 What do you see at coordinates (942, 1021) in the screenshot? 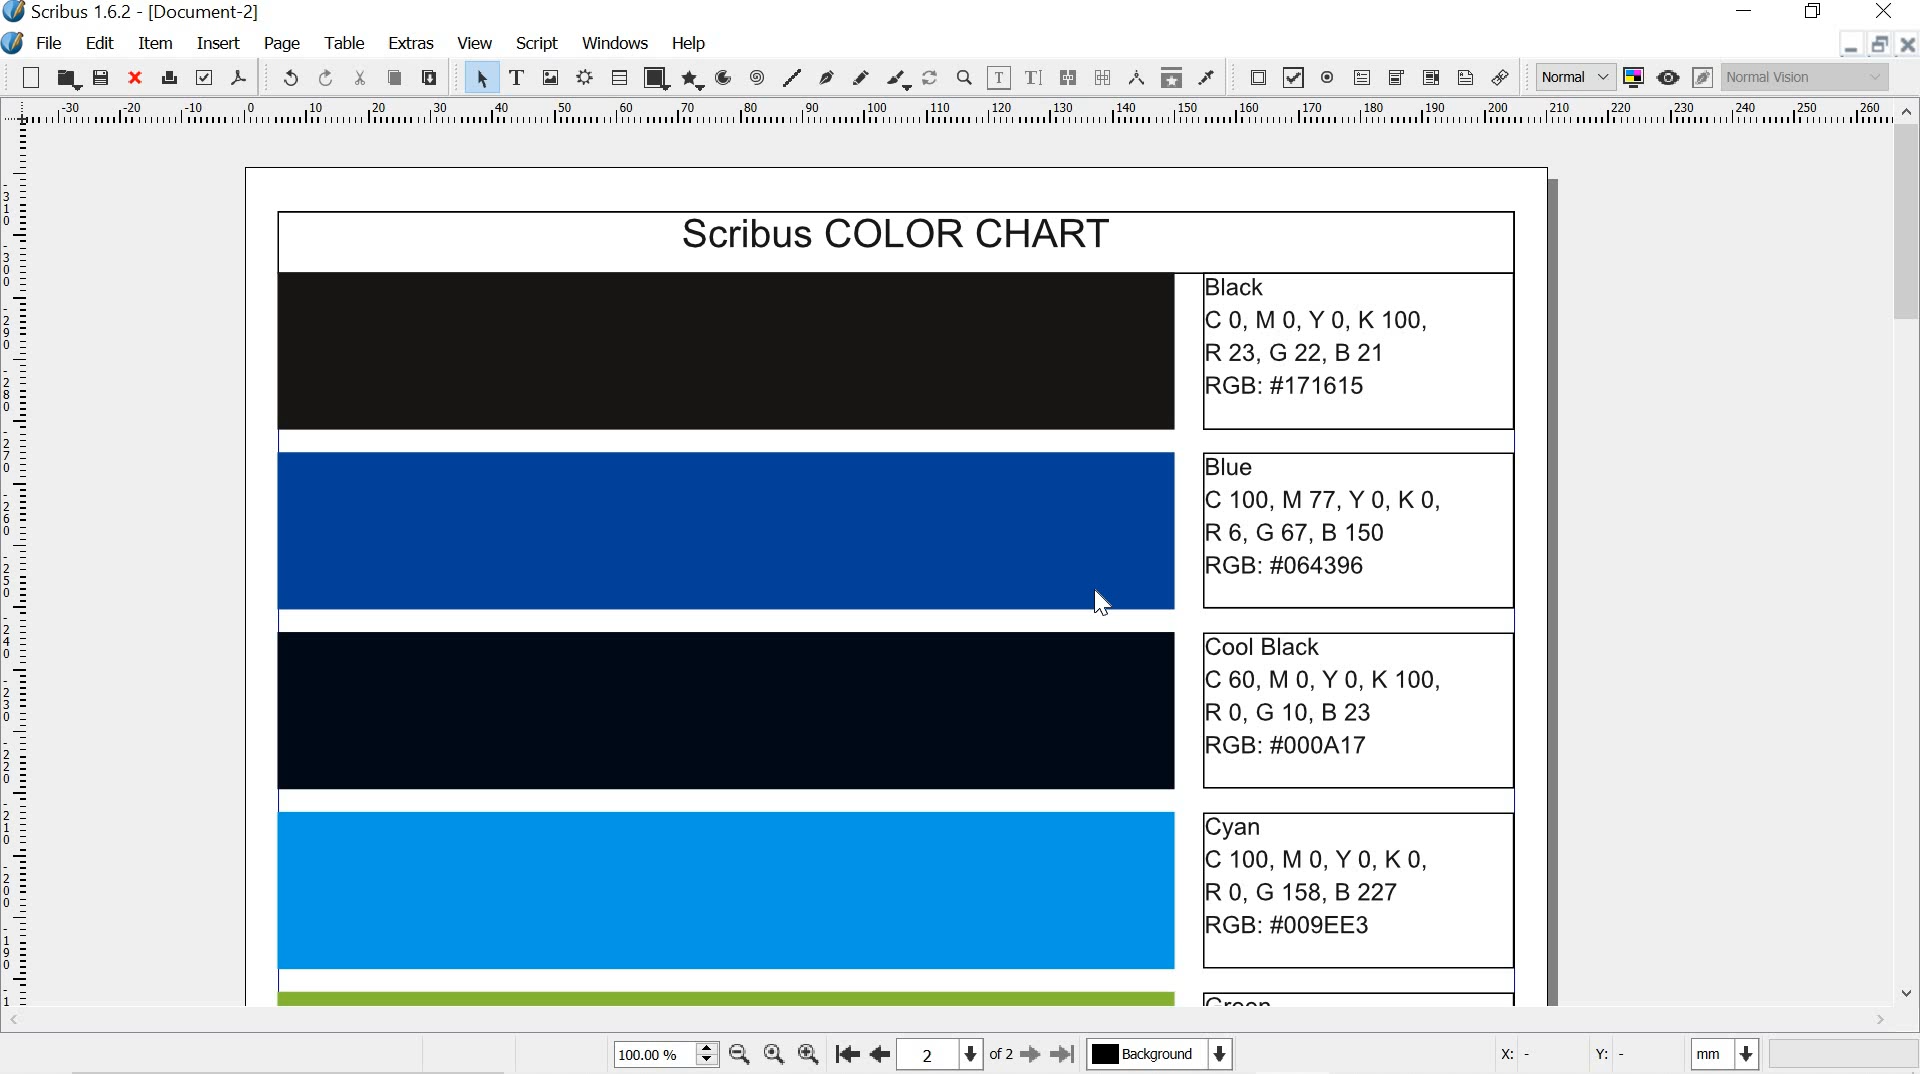
I see `scrollbar` at bounding box center [942, 1021].